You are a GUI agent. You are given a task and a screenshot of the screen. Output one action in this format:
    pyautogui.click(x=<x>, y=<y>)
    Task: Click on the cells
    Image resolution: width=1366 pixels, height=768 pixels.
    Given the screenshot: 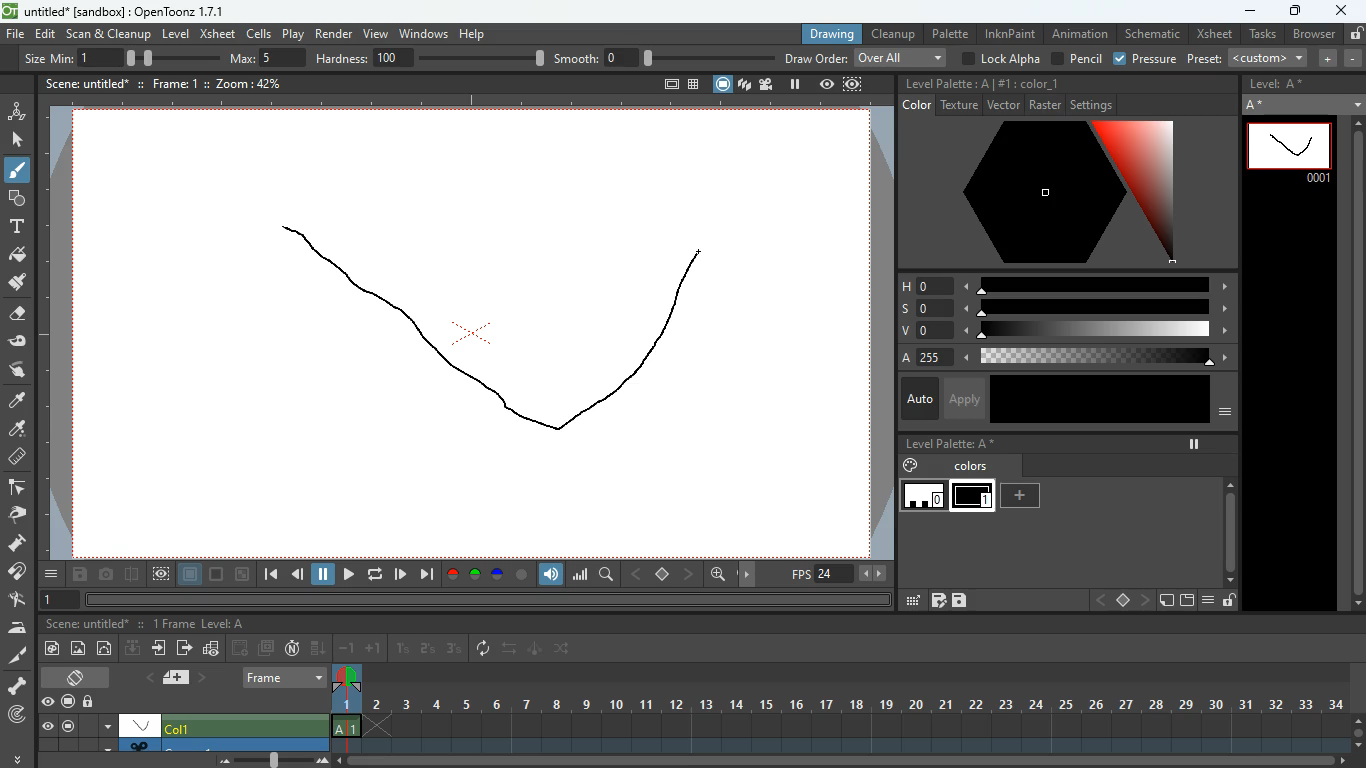 What is the action you would take?
    pyautogui.click(x=260, y=33)
    